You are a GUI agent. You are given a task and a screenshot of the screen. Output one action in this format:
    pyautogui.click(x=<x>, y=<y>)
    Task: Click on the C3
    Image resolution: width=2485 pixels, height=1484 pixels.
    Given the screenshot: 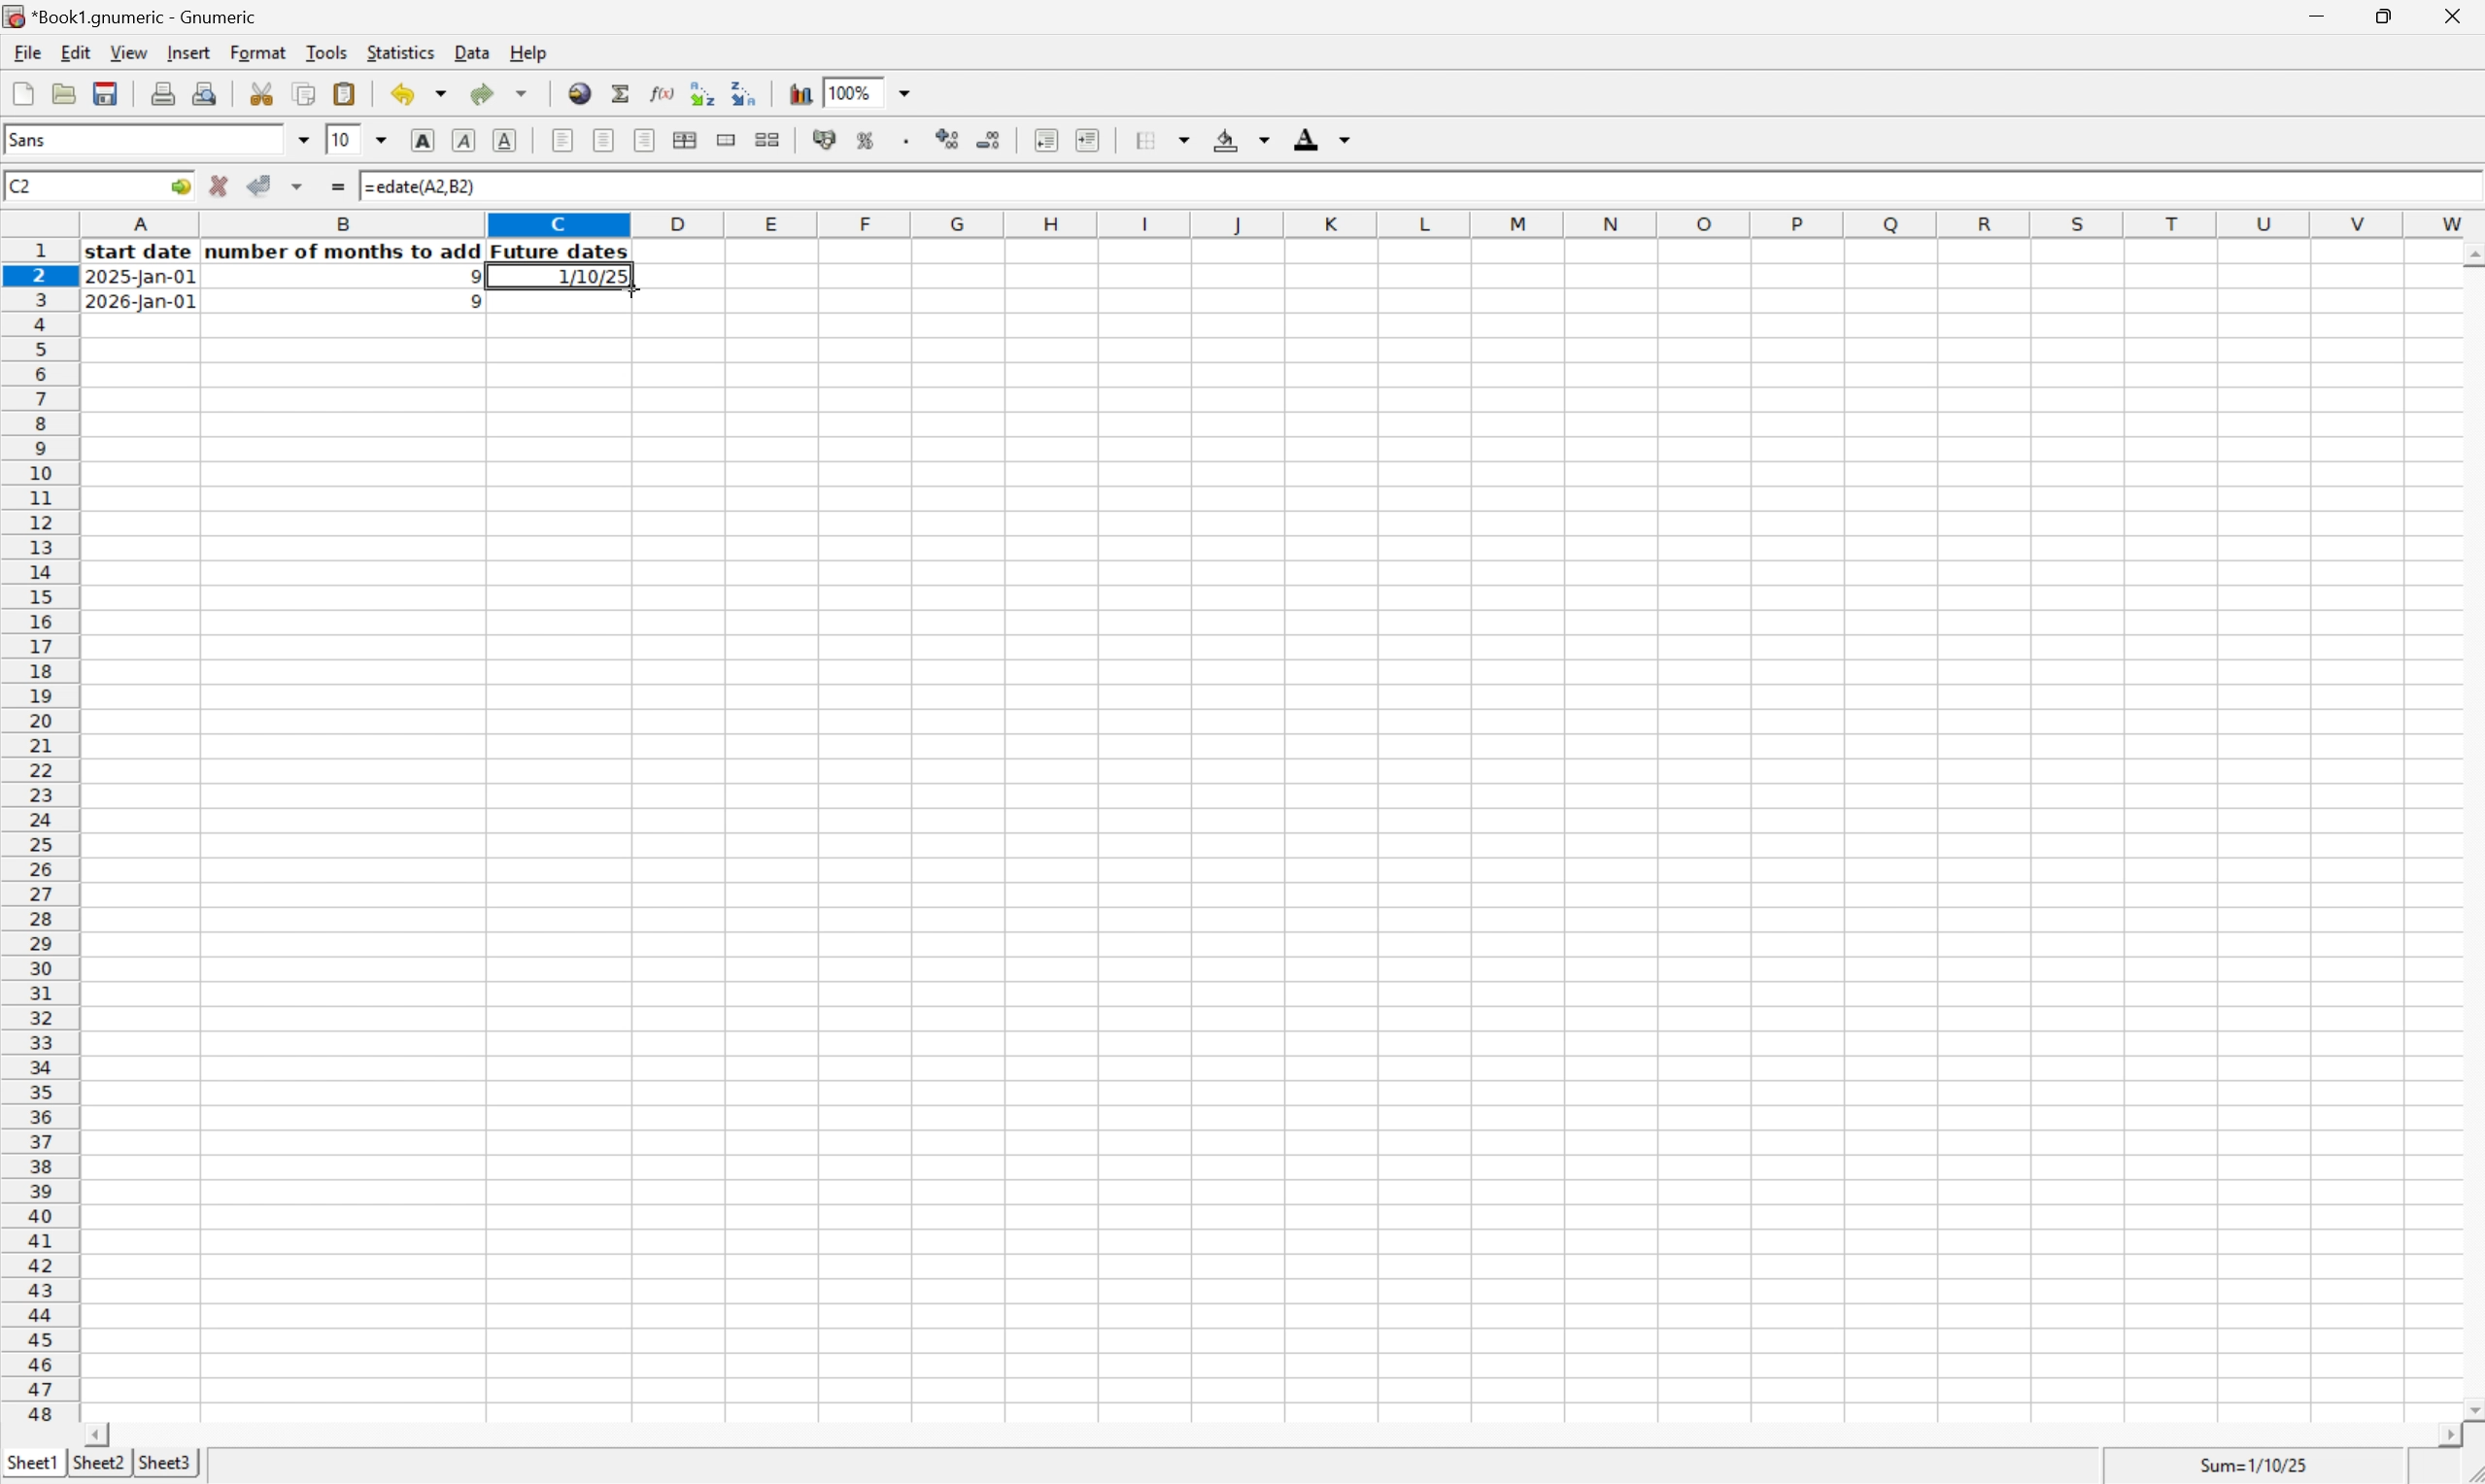 What is the action you would take?
    pyautogui.click(x=19, y=186)
    